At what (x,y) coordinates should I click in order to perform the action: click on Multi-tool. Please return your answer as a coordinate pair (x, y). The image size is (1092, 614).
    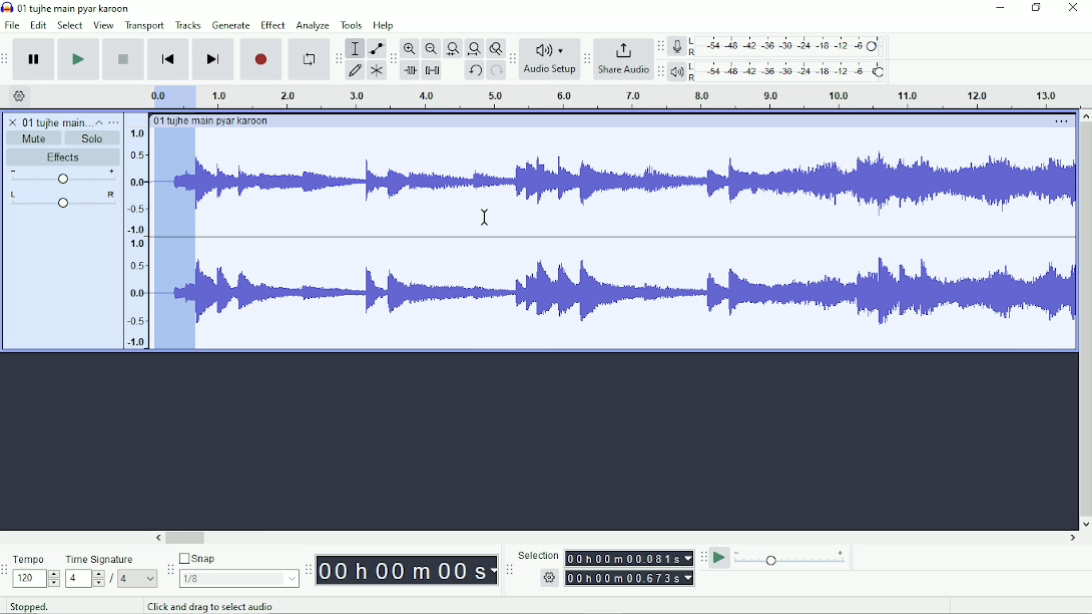
    Looking at the image, I should click on (376, 73).